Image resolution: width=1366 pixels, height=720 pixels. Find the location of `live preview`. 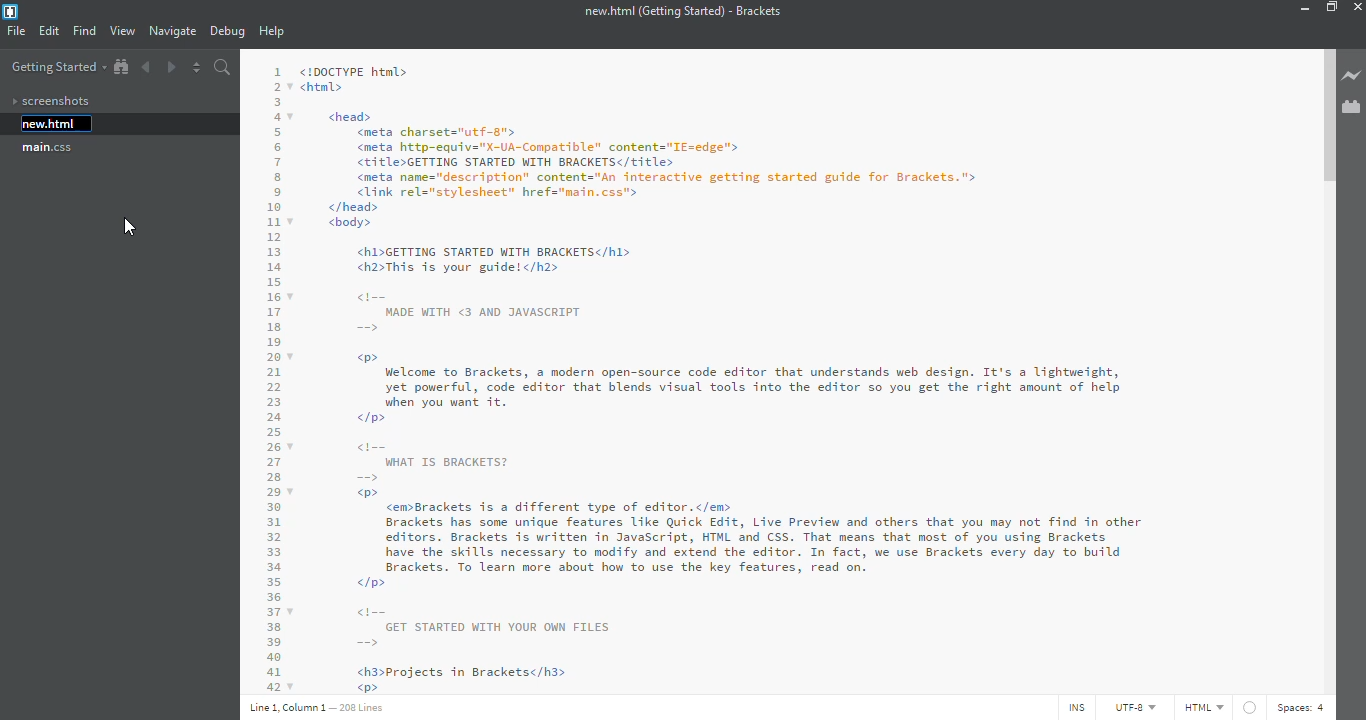

live preview is located at coordinates (1352, 77).